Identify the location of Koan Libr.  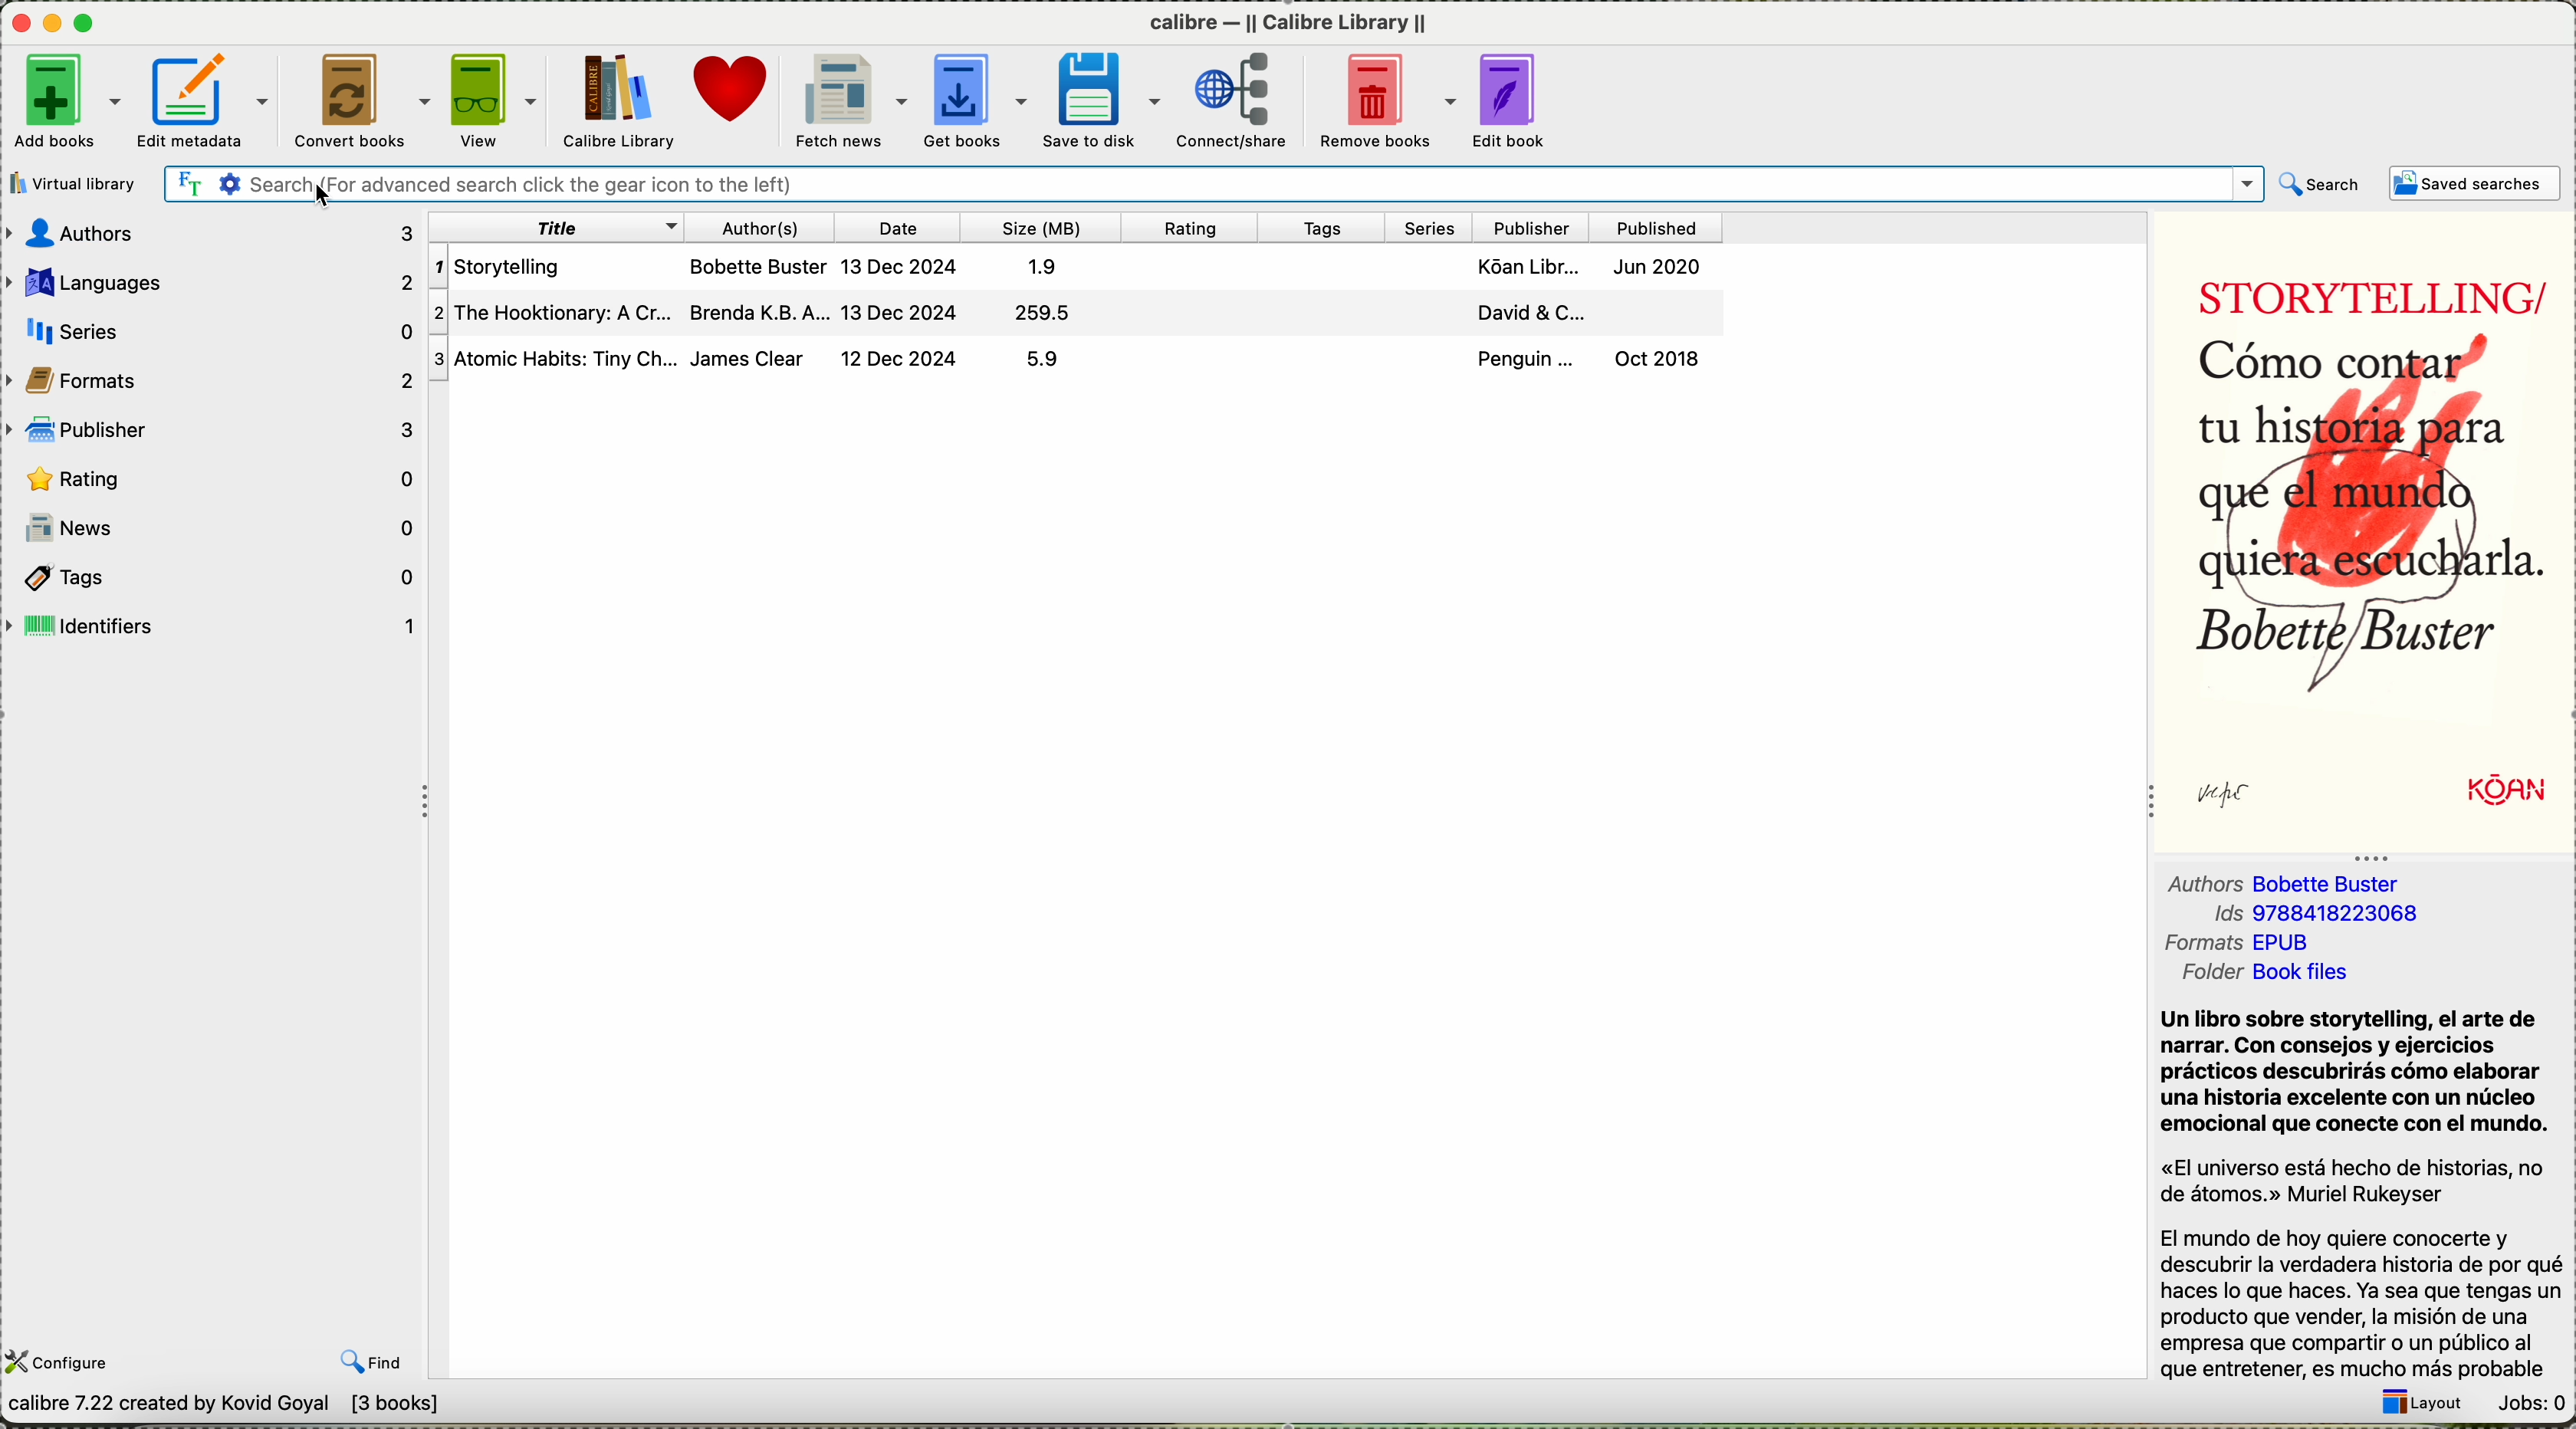
(1522, 265).